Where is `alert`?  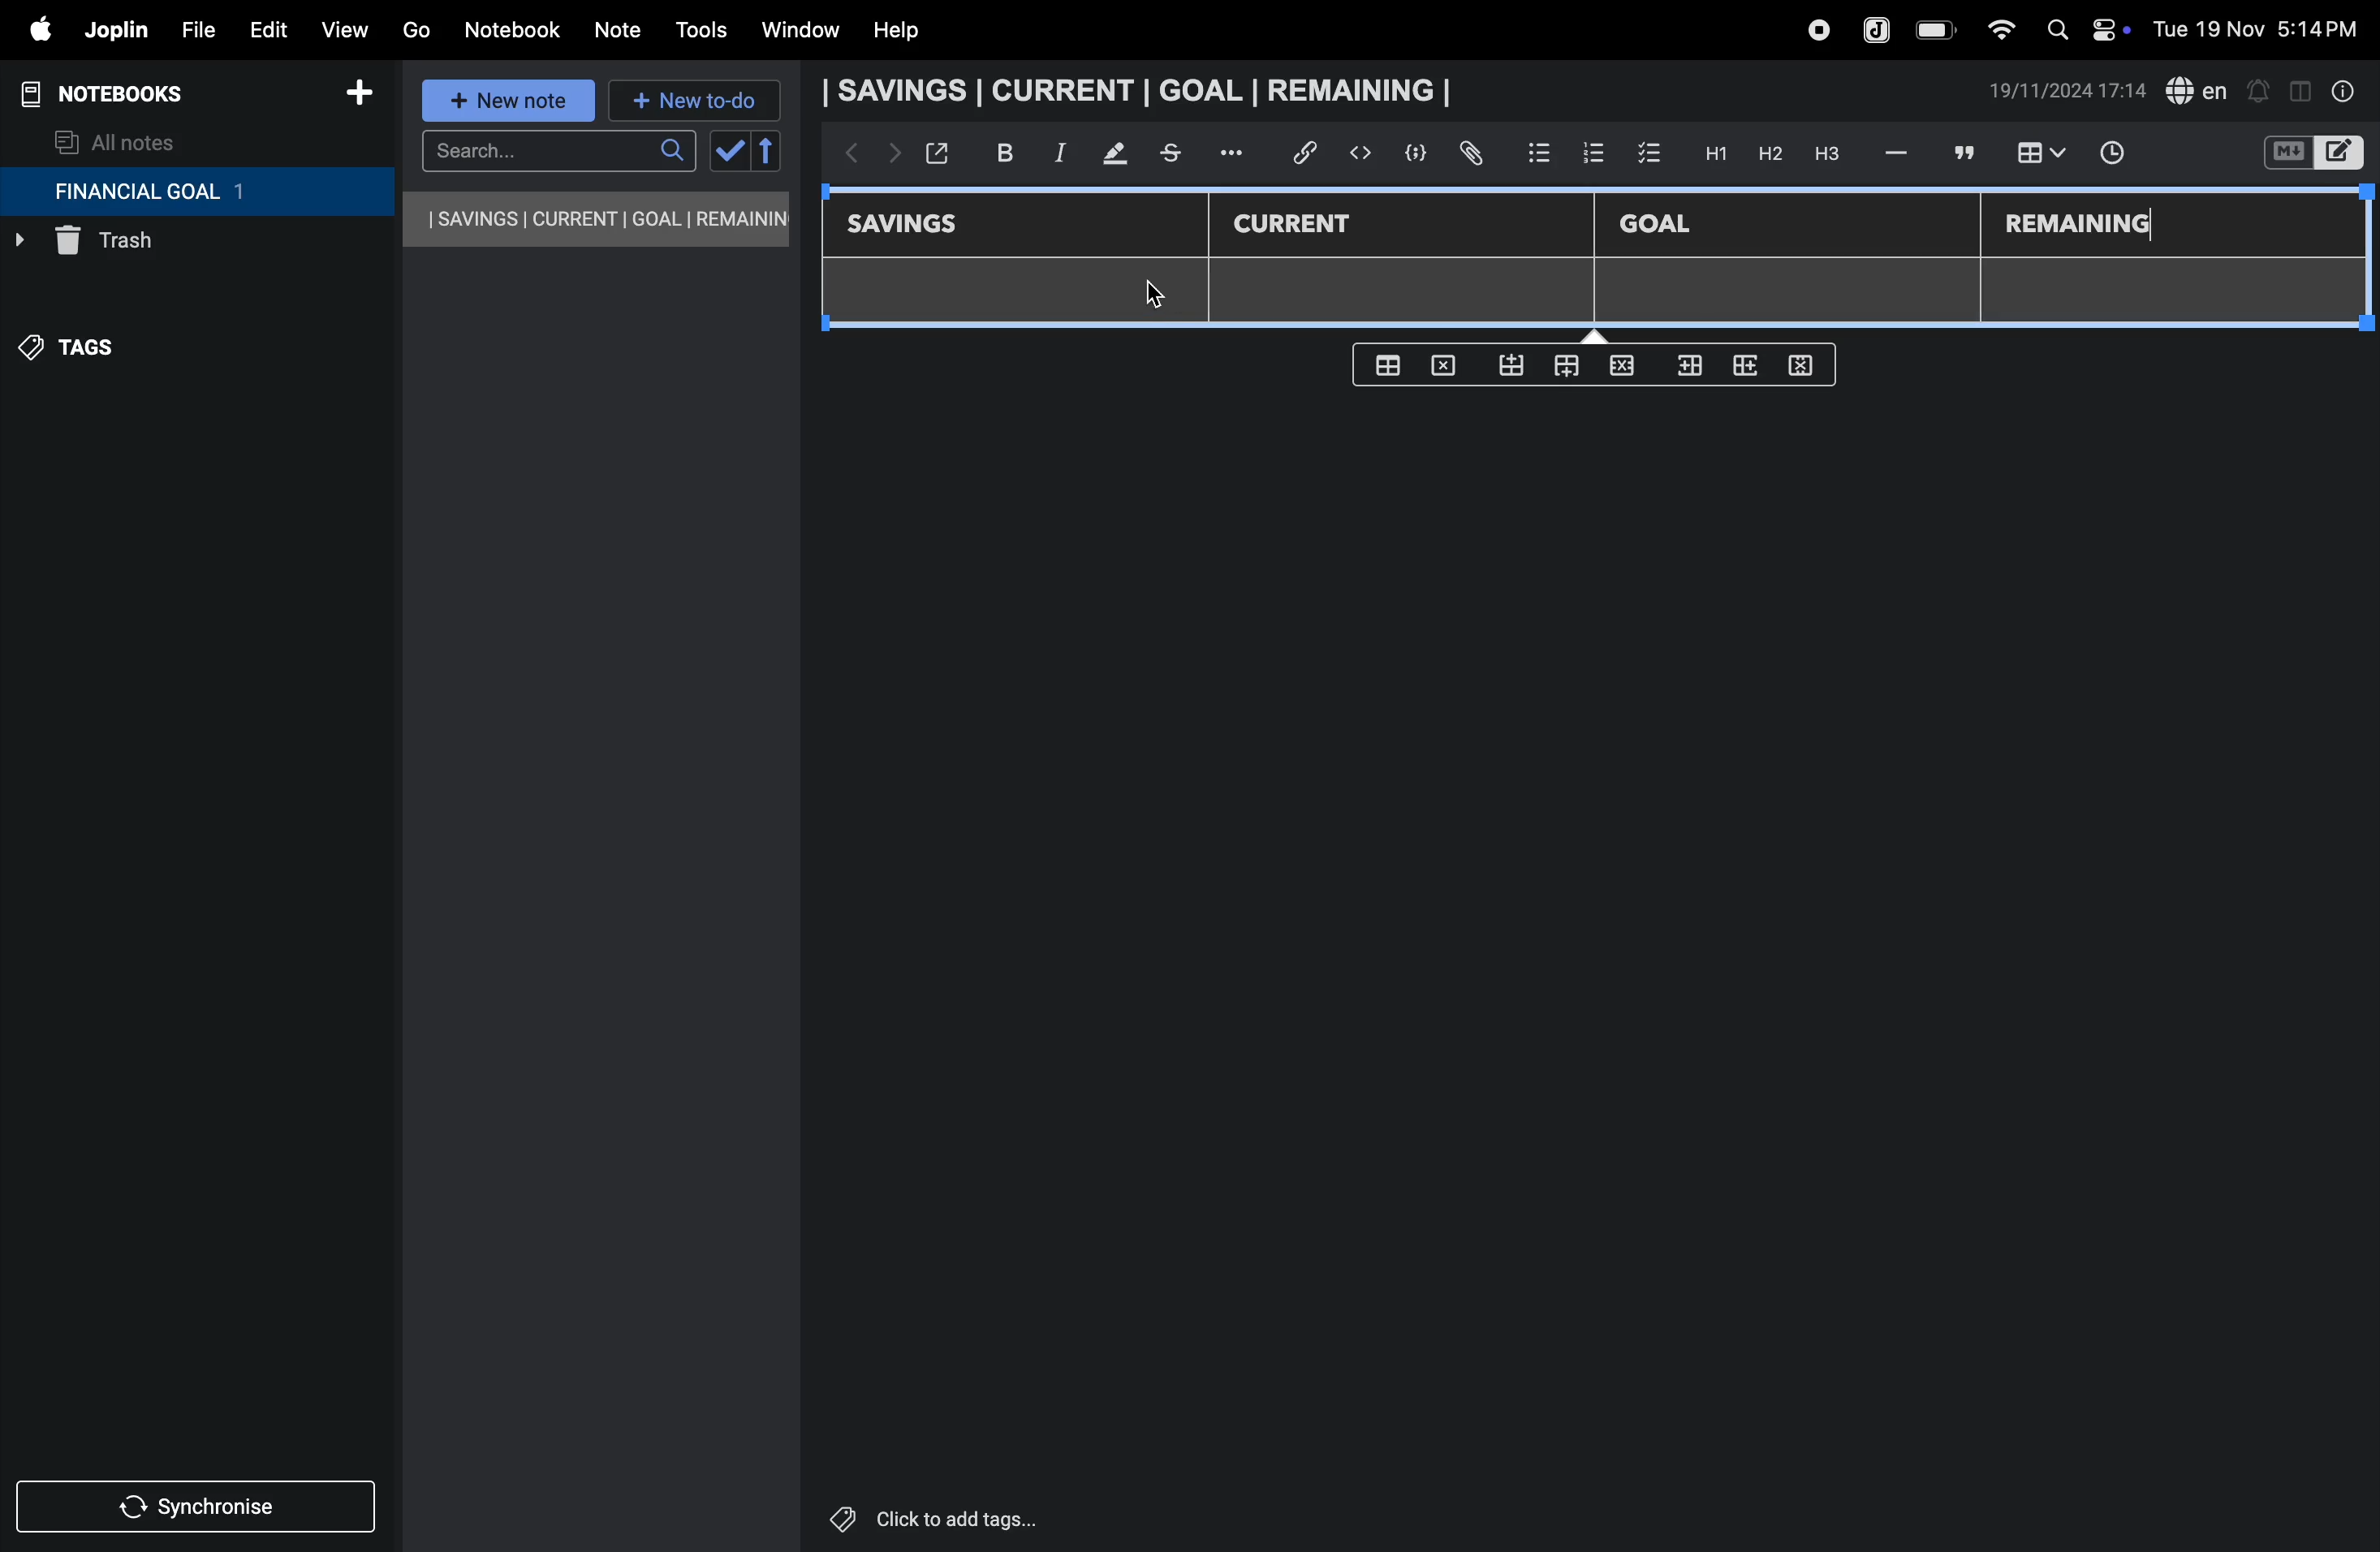 alert is located at coordinates (2257, 90).